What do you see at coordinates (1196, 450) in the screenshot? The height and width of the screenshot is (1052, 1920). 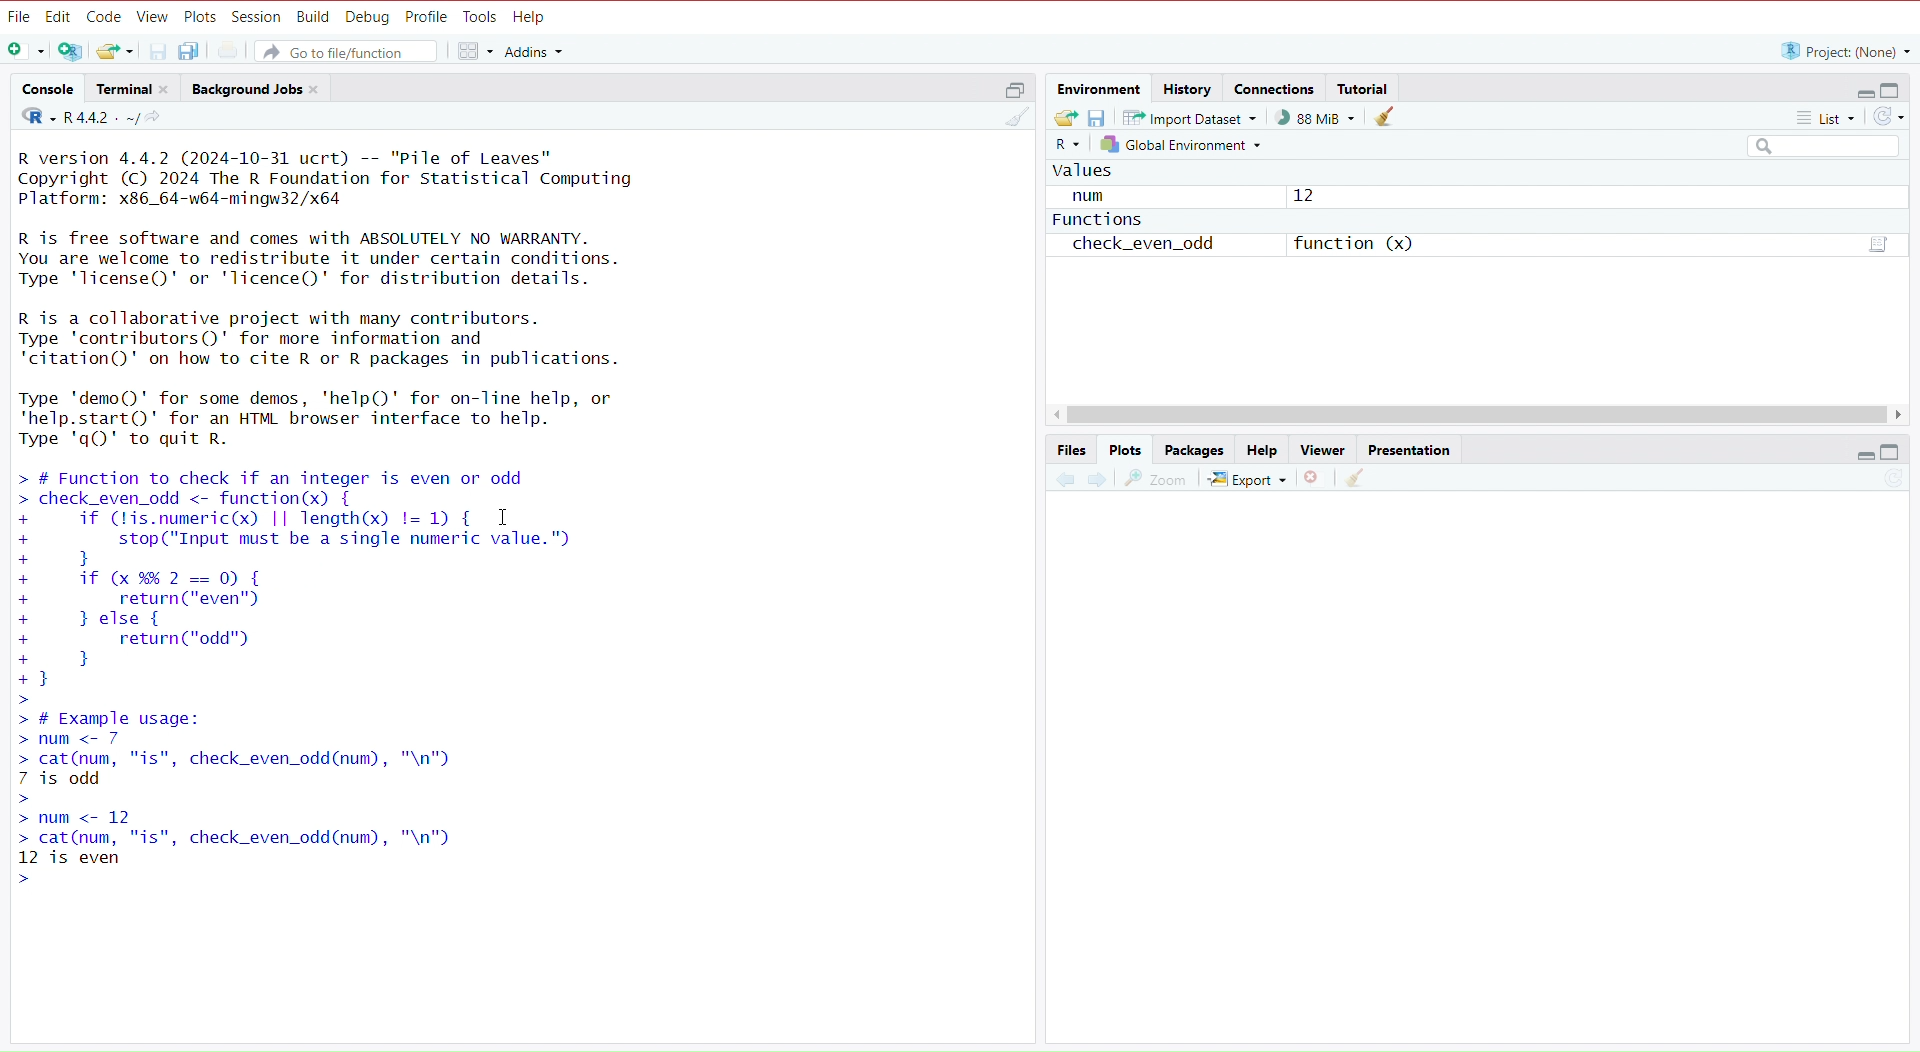 I see `packages` at bounding box center [1196, 450].